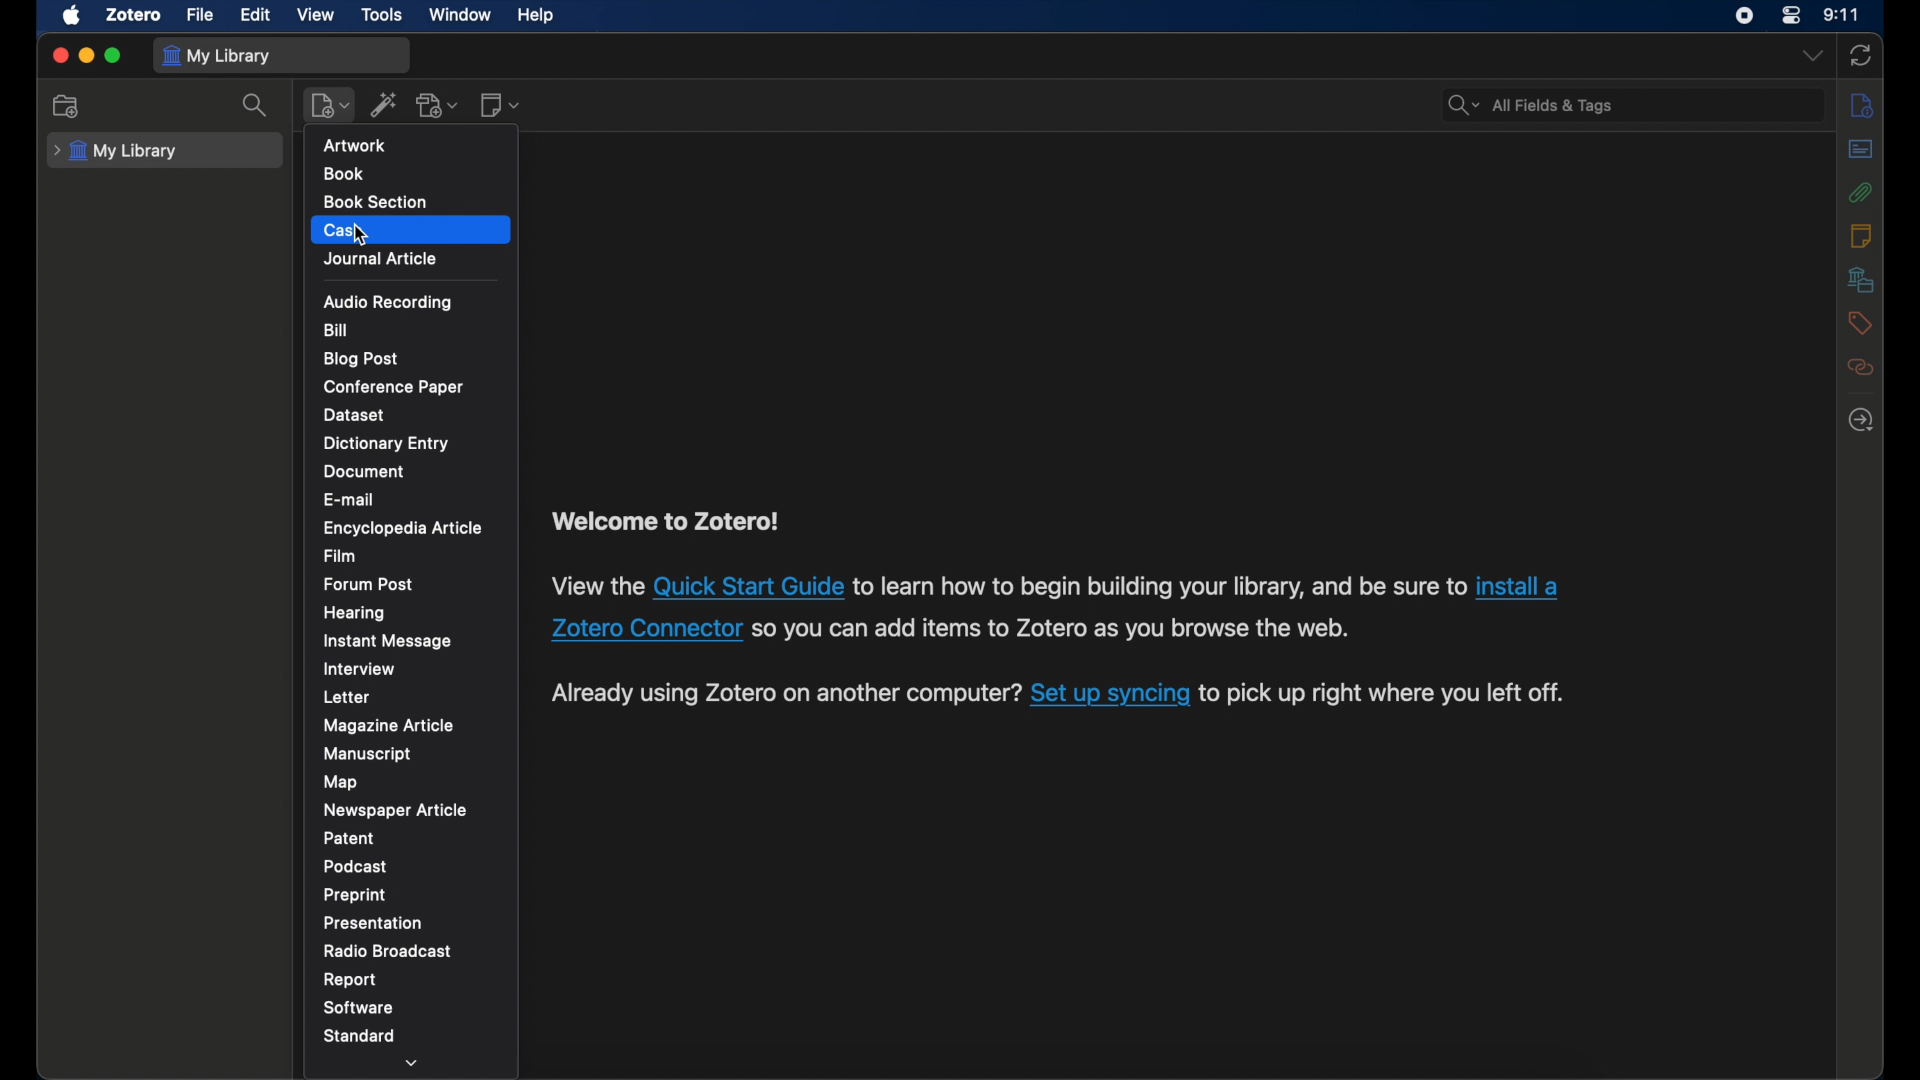 This screenshot has height=1080, width=1920. Describe the element at coordinates (361, 667) in the screenshot. I see `interview` at that location.